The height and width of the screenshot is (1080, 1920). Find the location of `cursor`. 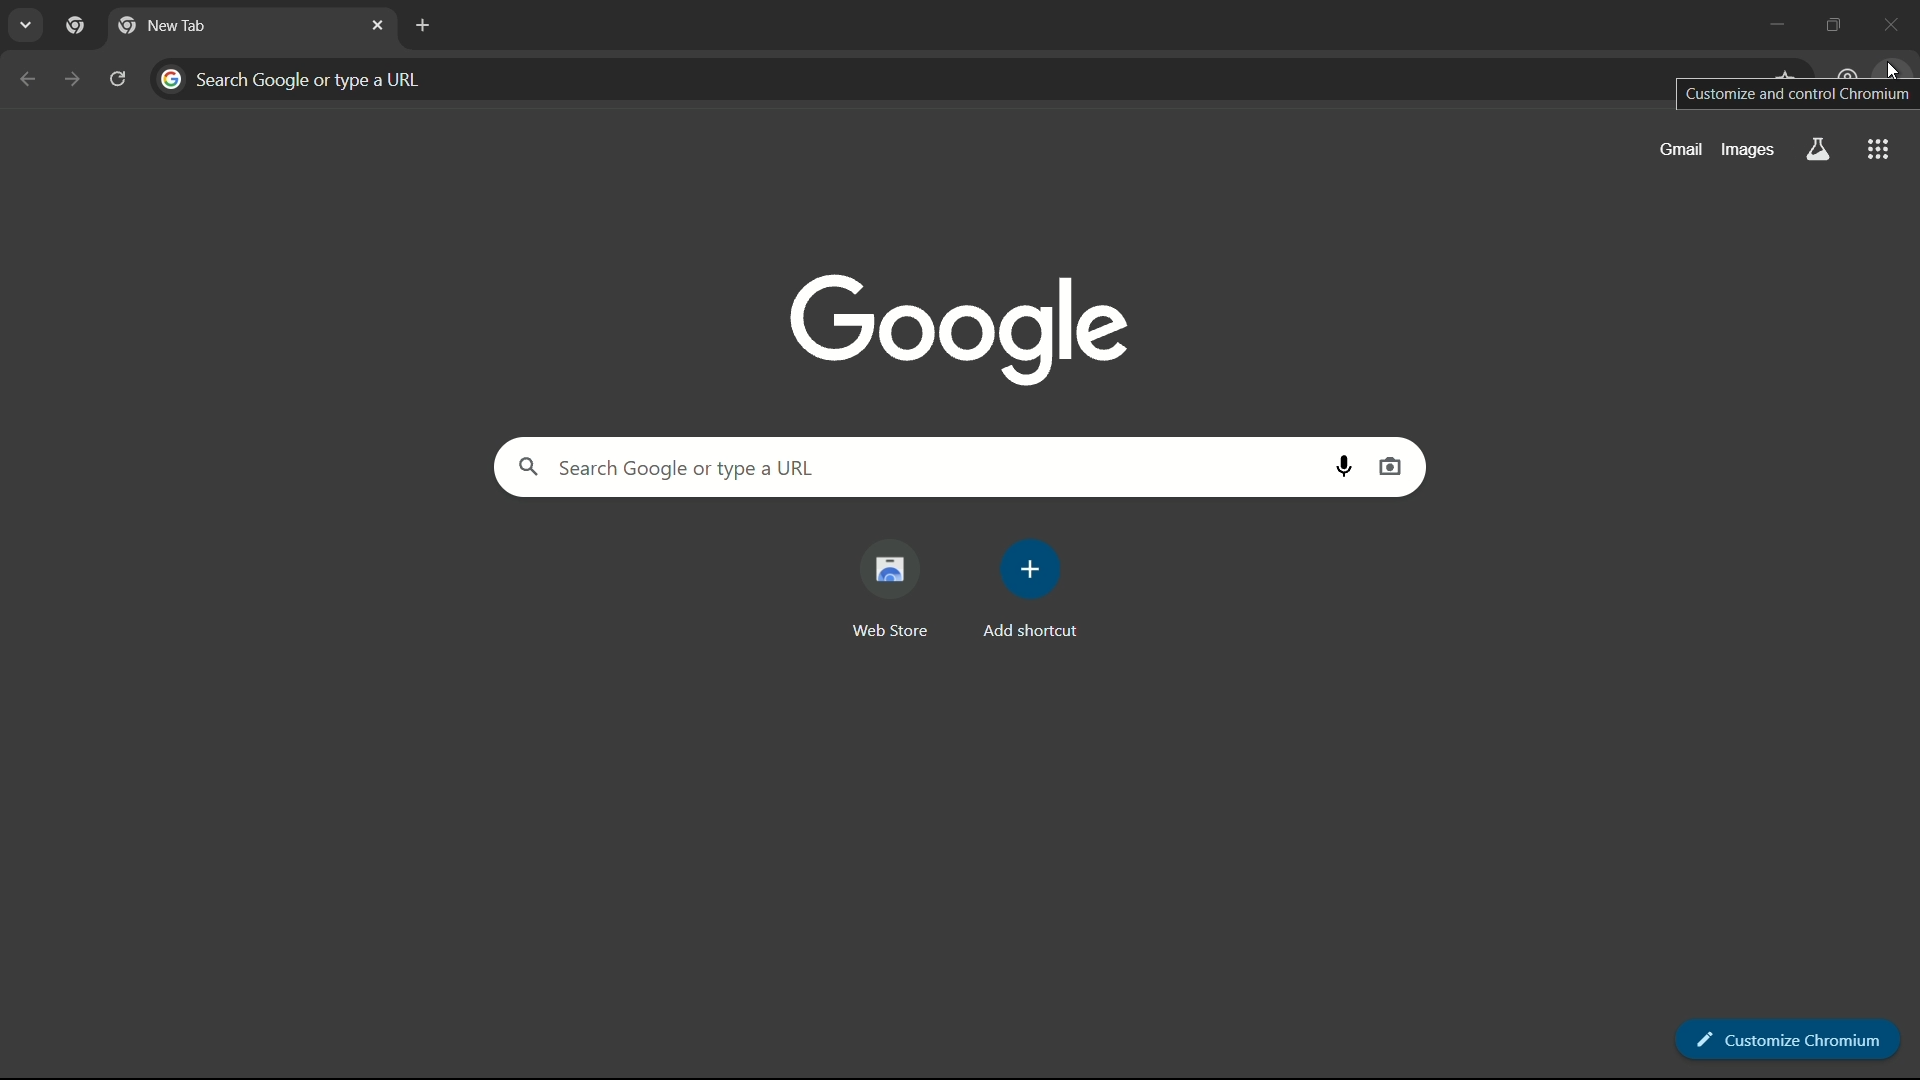

cursor is located at coordinates (1889, 69).